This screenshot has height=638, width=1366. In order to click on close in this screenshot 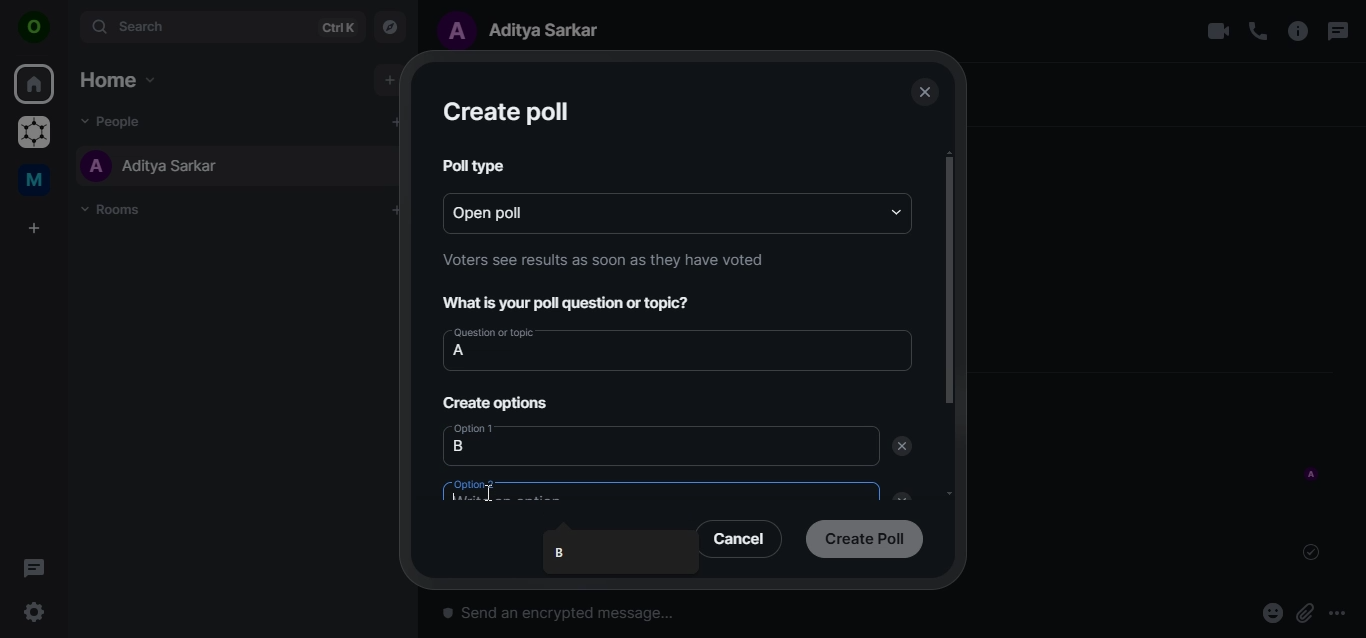, I will do `click(923, 93)`.